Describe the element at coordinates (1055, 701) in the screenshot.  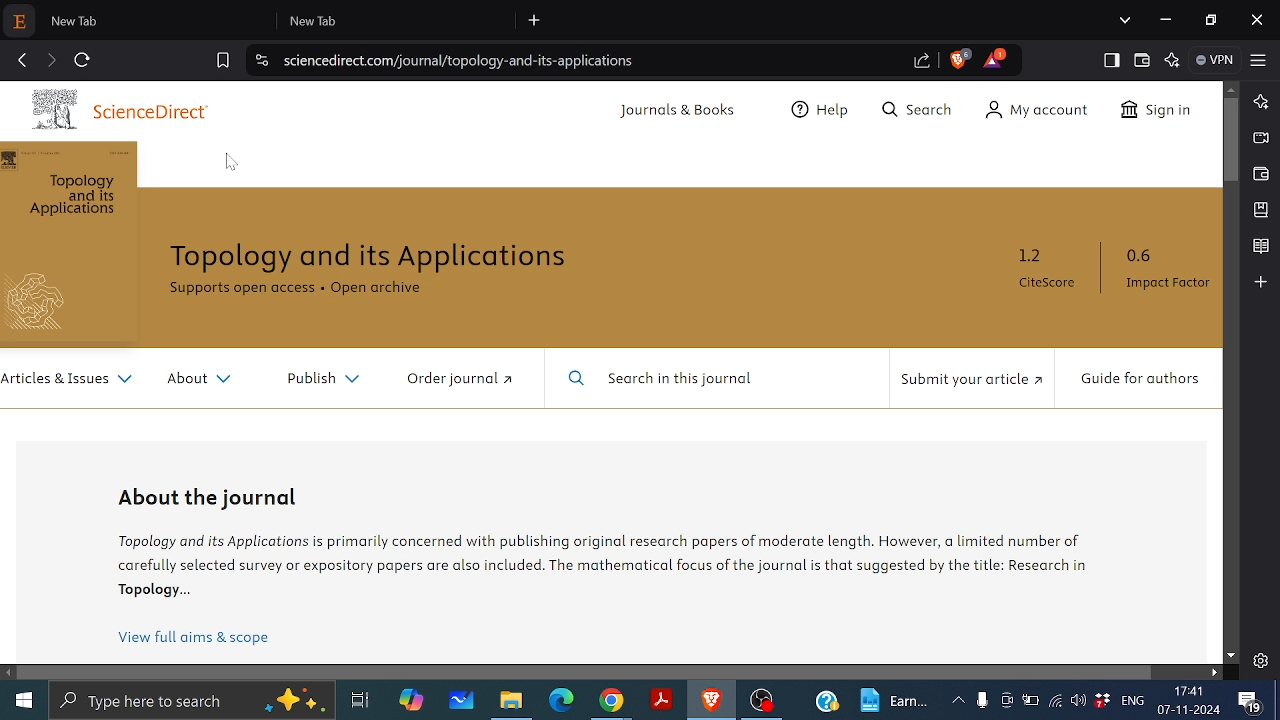
I see `Internet access` at that location.